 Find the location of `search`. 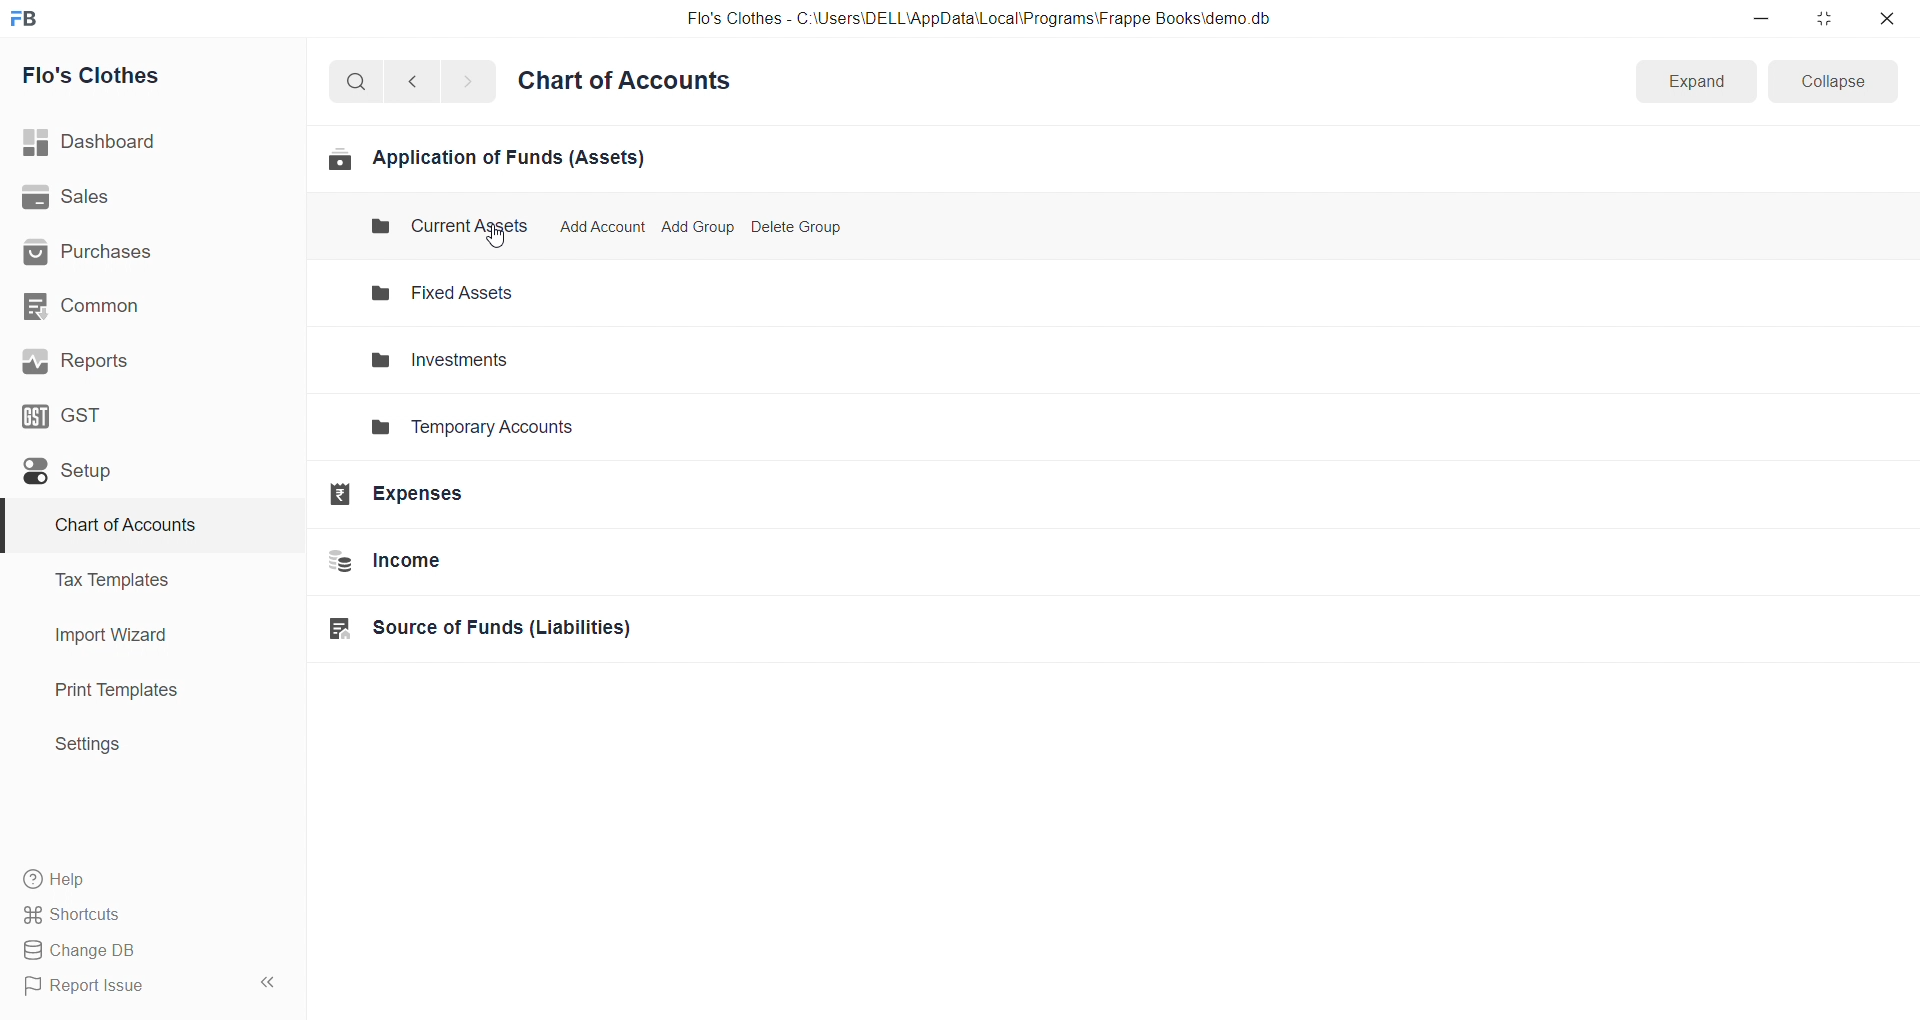

search is located at coordinates (360, 80).